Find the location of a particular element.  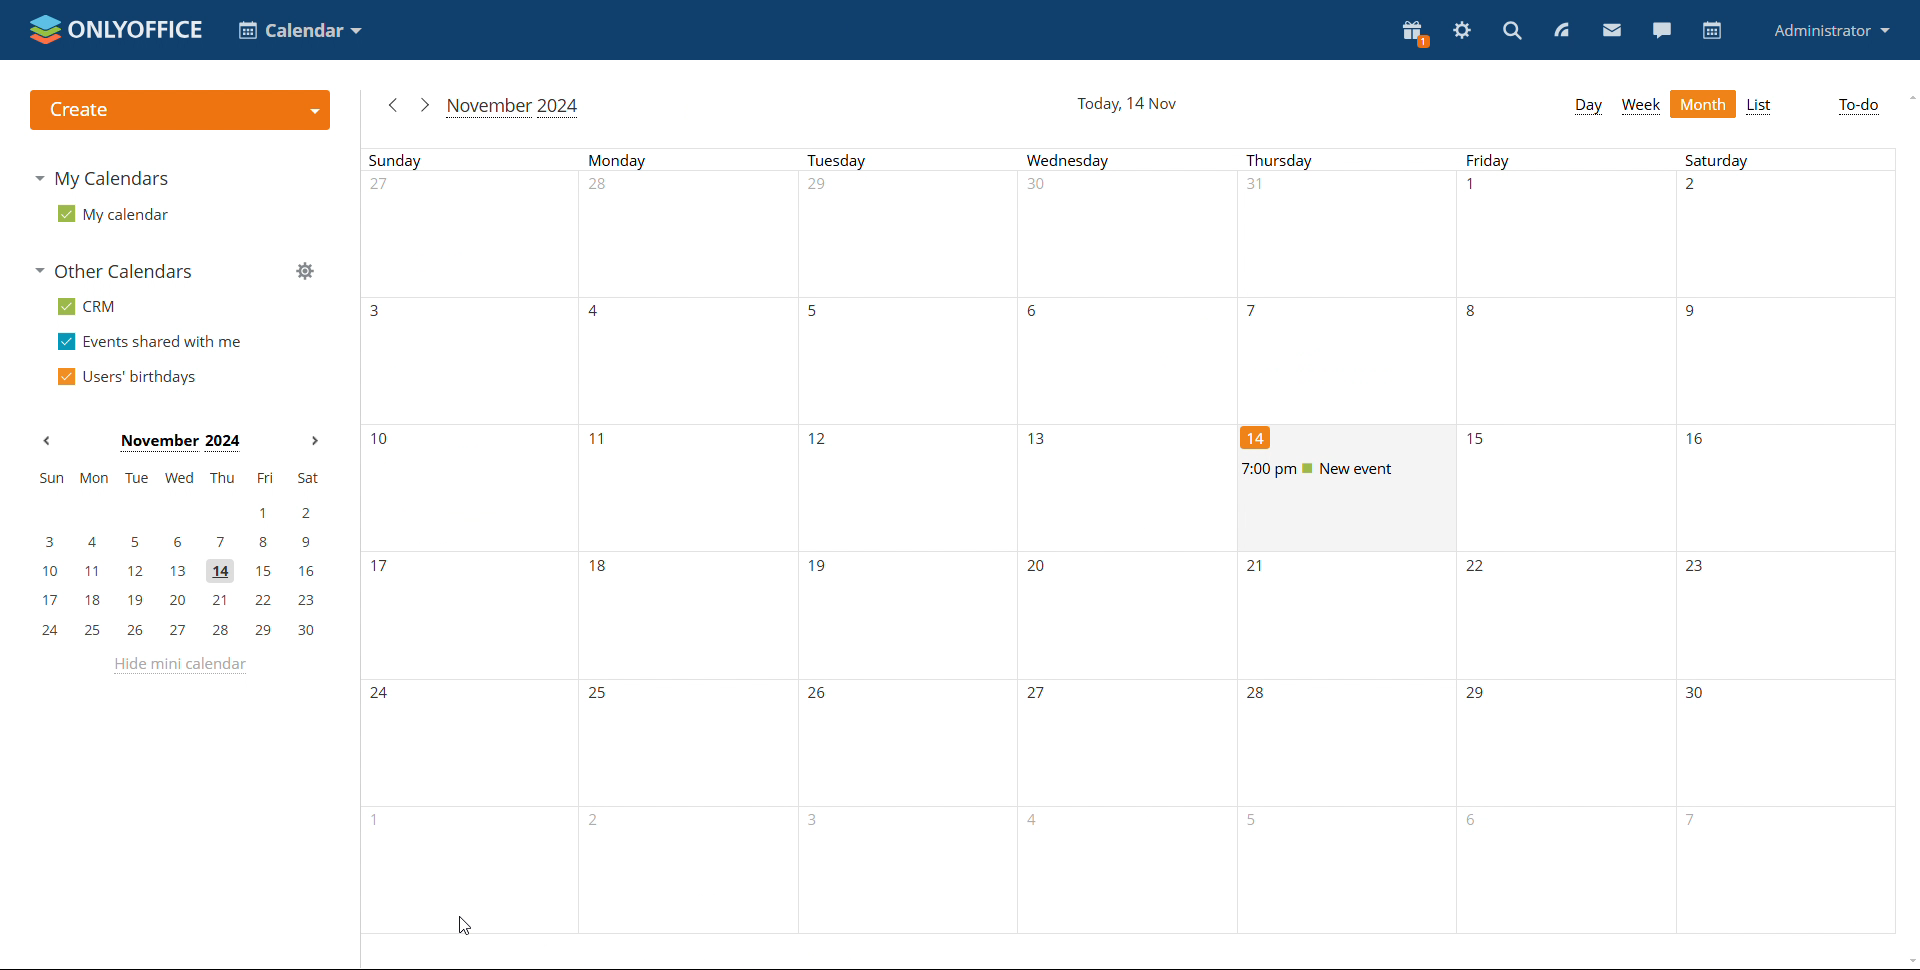

profile is located at coordinates (1828, 32).